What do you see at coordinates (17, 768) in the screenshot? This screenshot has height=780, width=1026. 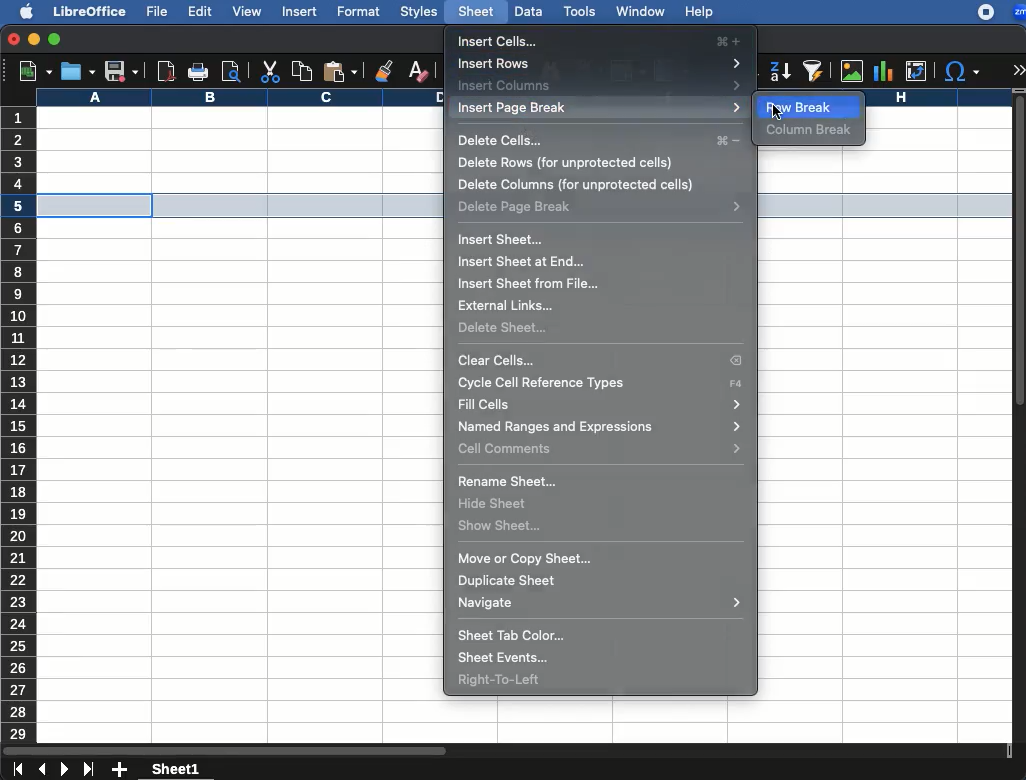 I see `first sheet` at bounding box center [17, 768].